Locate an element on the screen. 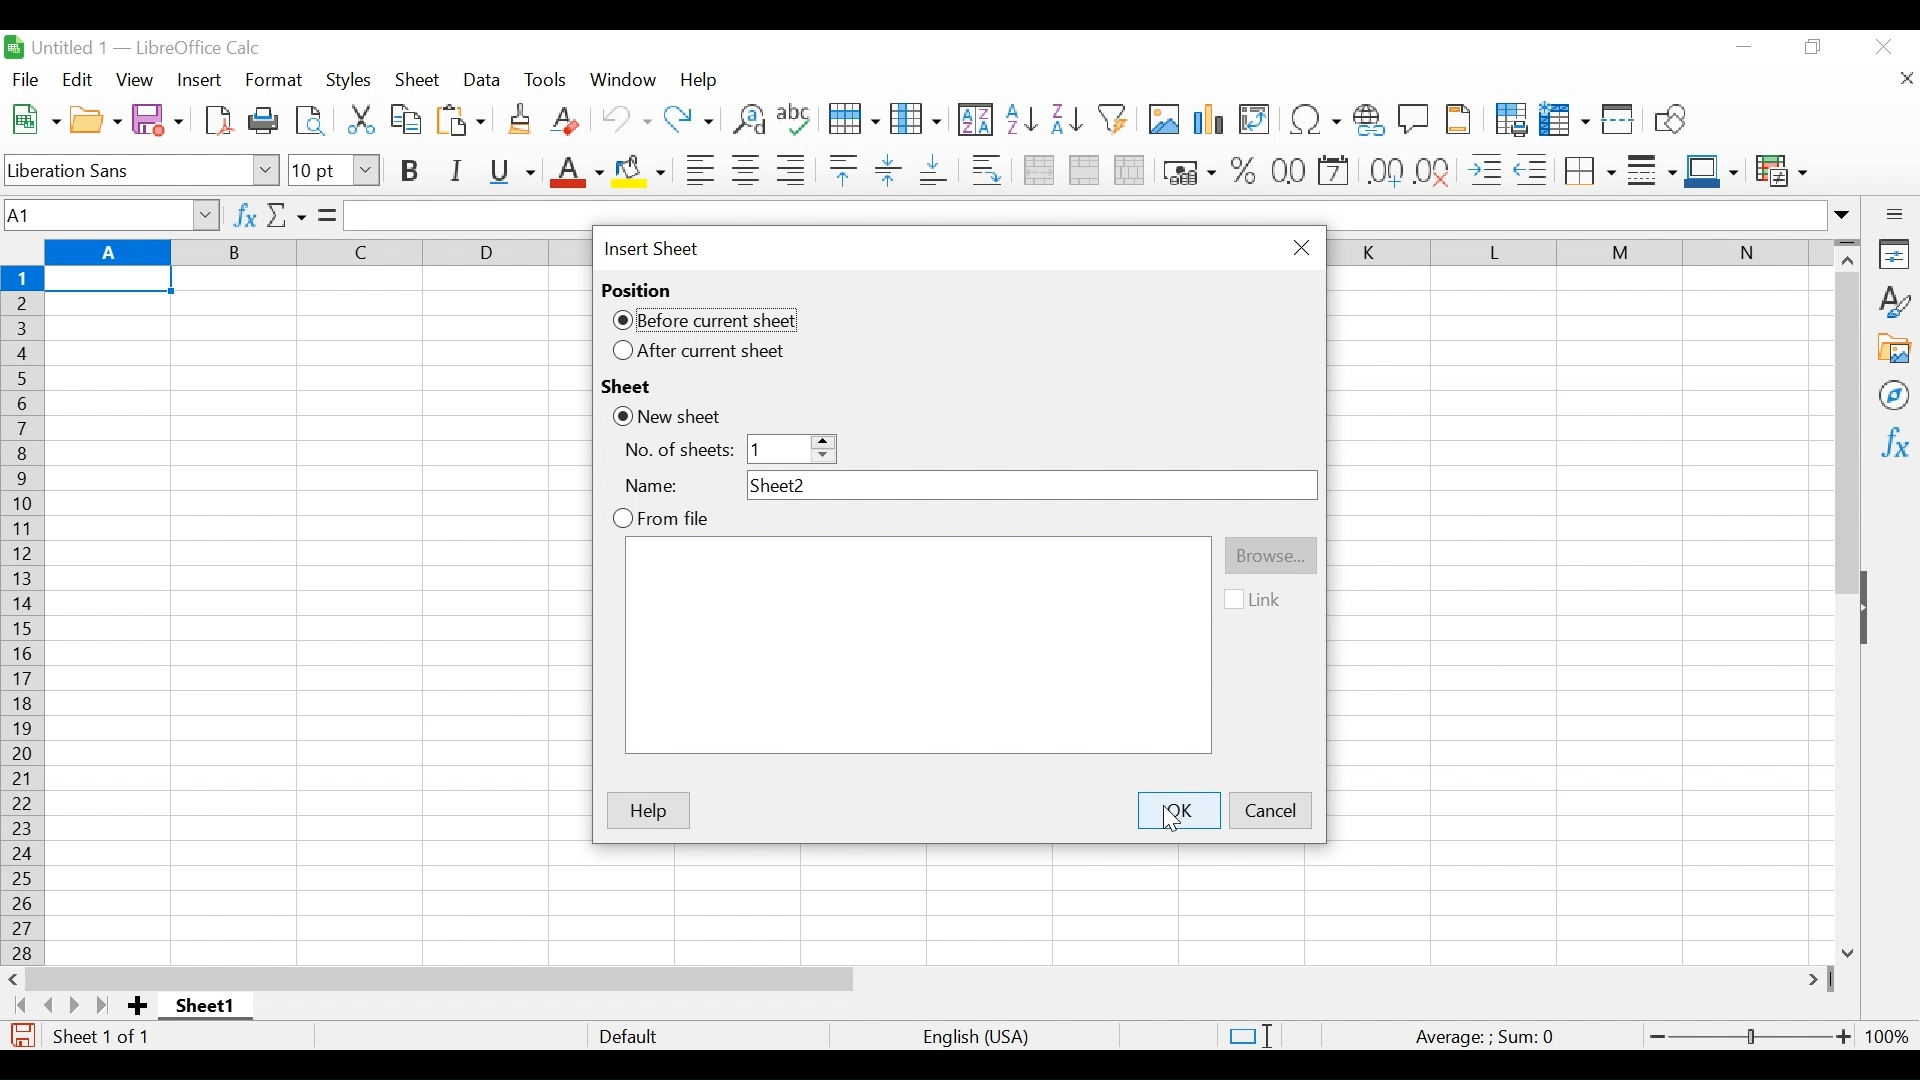 The image size is (1920, 1080). Insert Comment is located at coordinates (1412, 121).